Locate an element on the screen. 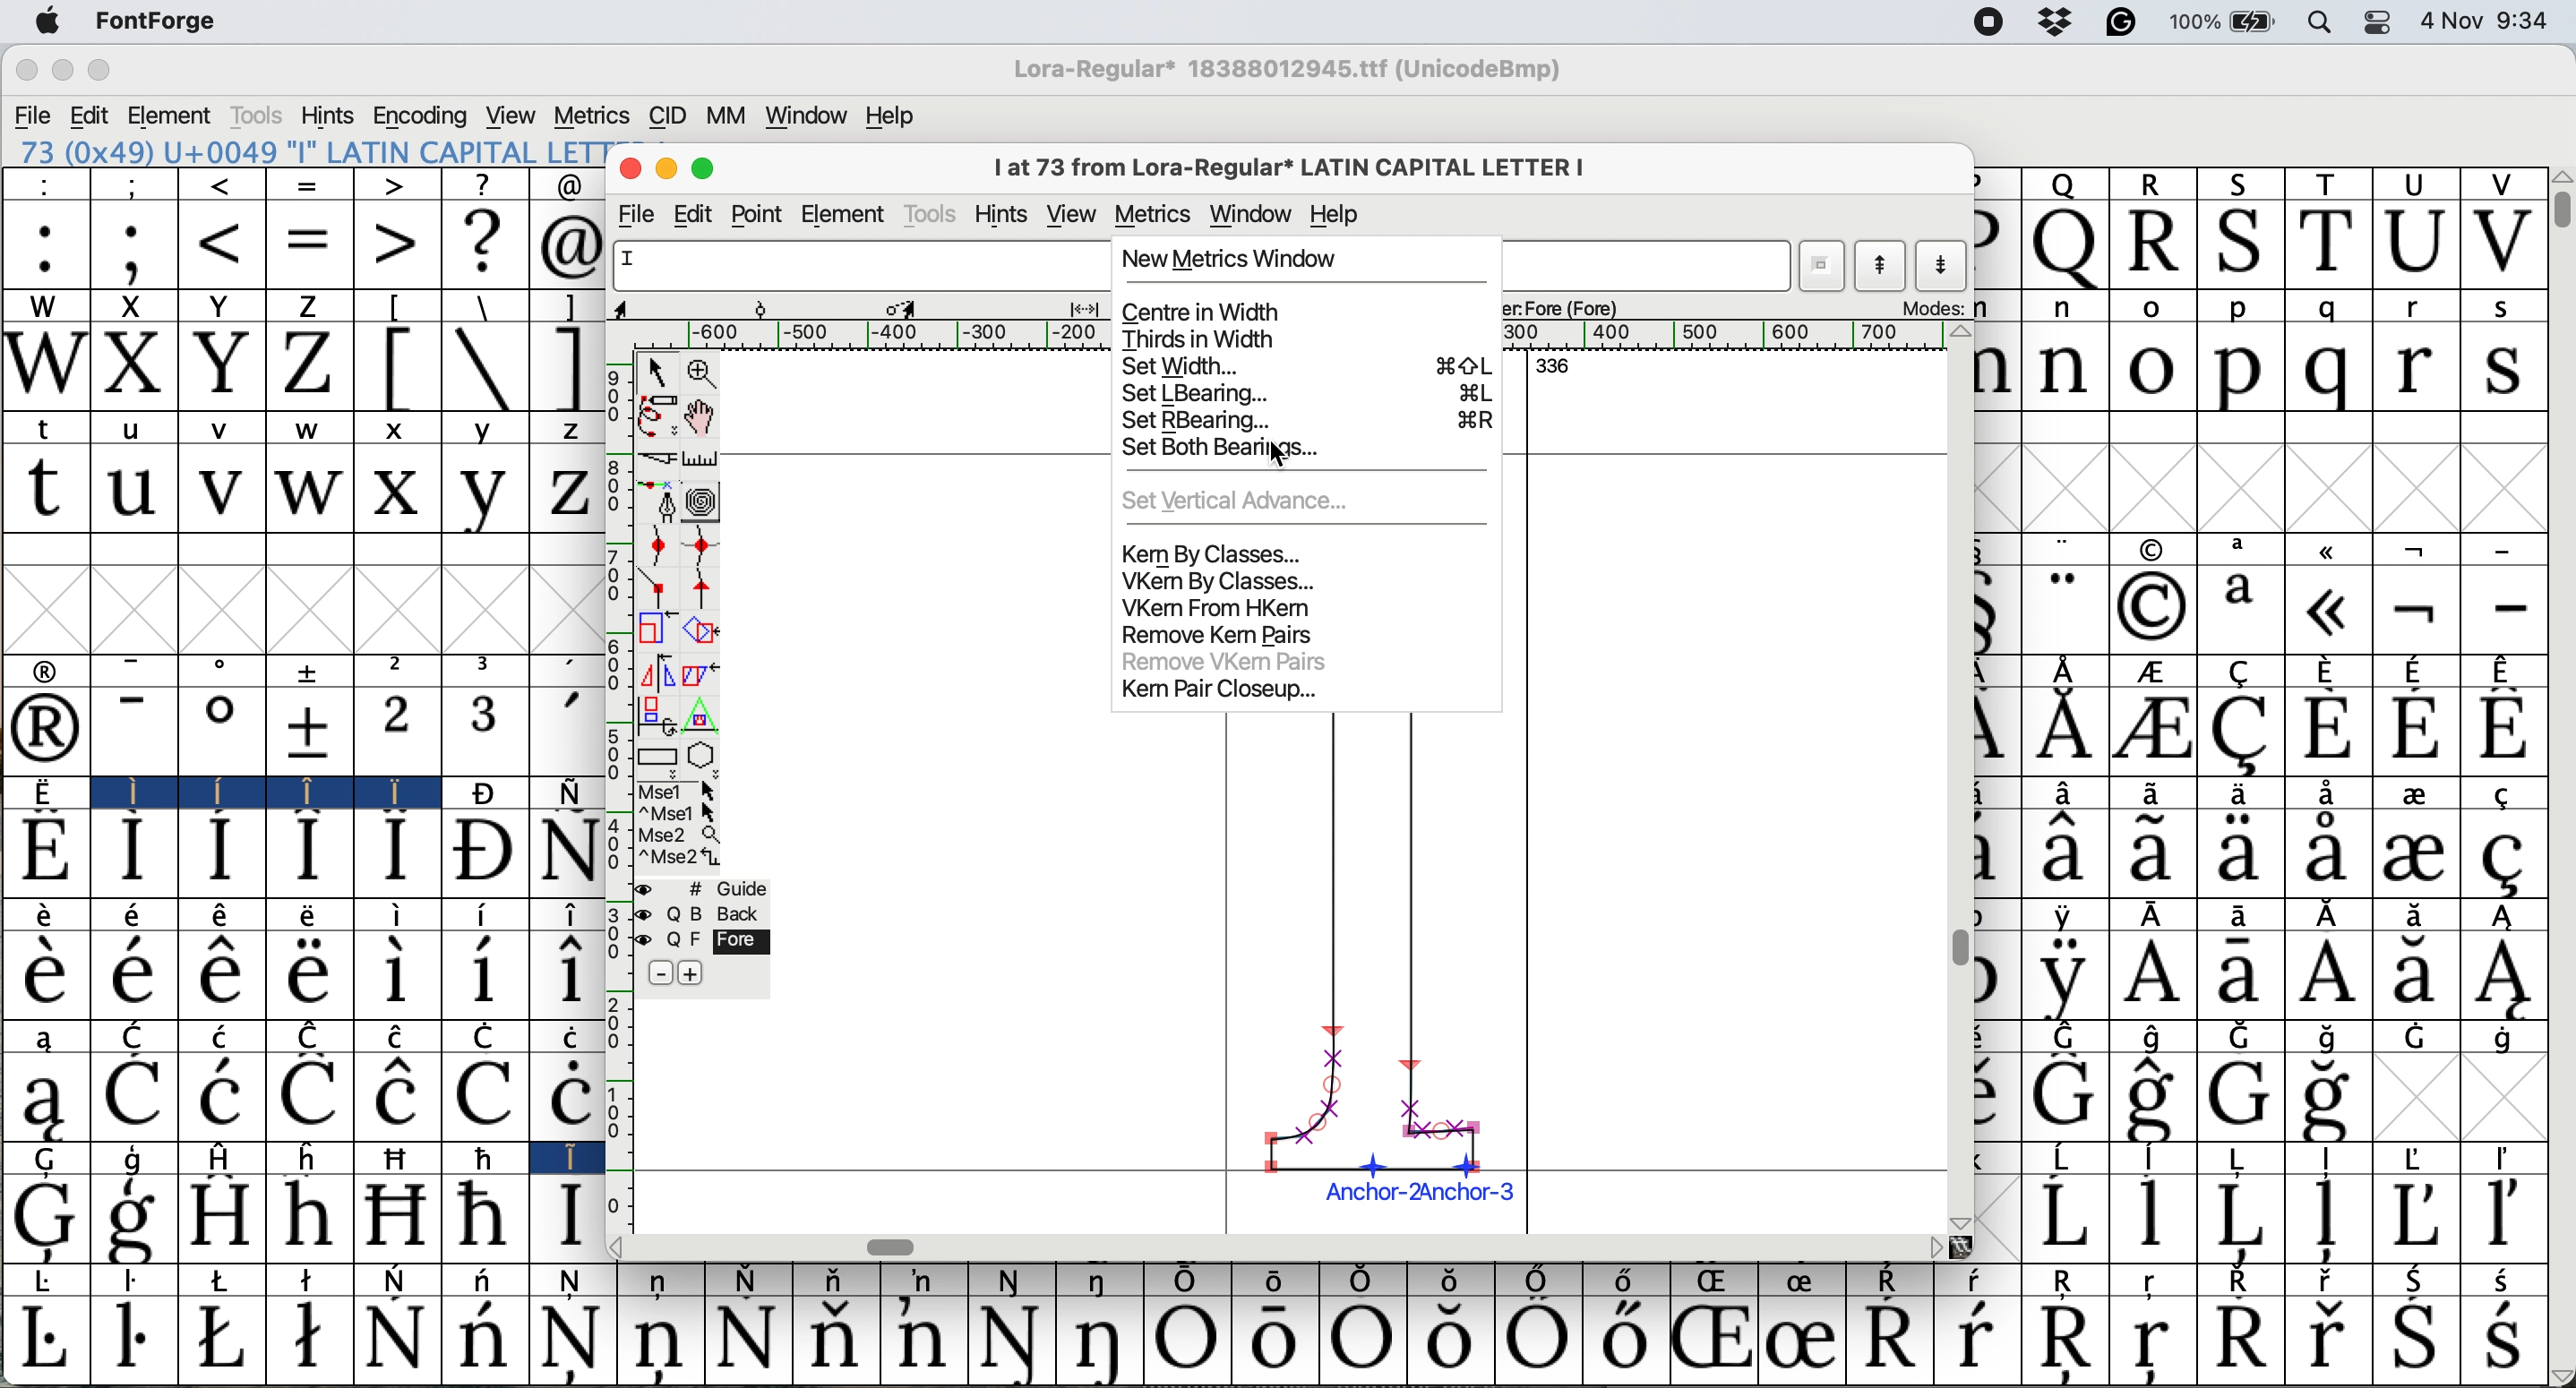 The width and height of the screenshot is (2576, 1388). : is located at coordinates (45, 245).